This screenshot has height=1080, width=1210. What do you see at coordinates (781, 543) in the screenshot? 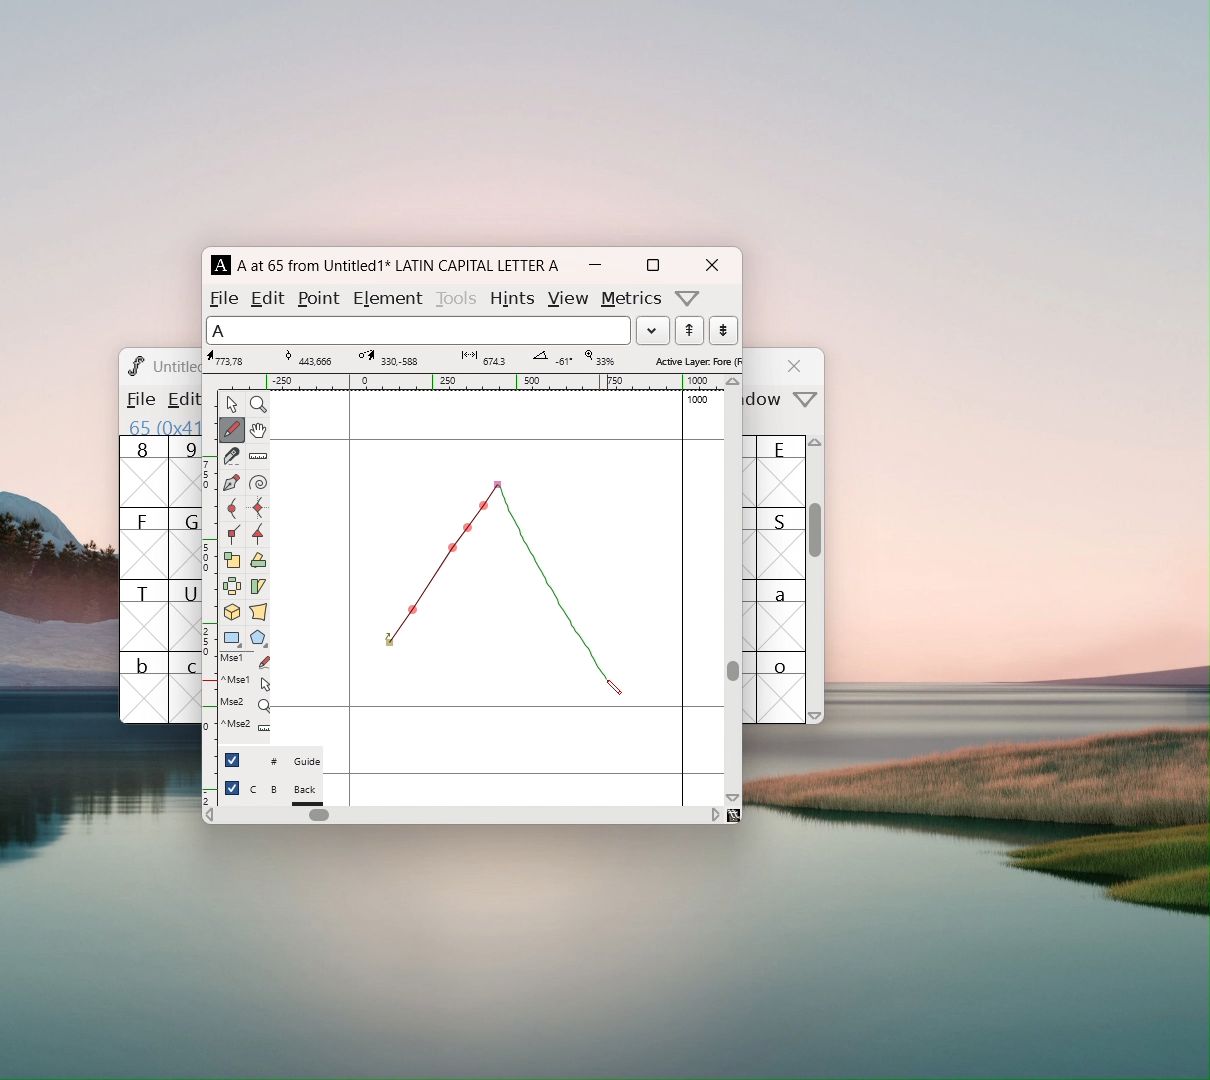
I see `S` at bounding box center [781, 543].